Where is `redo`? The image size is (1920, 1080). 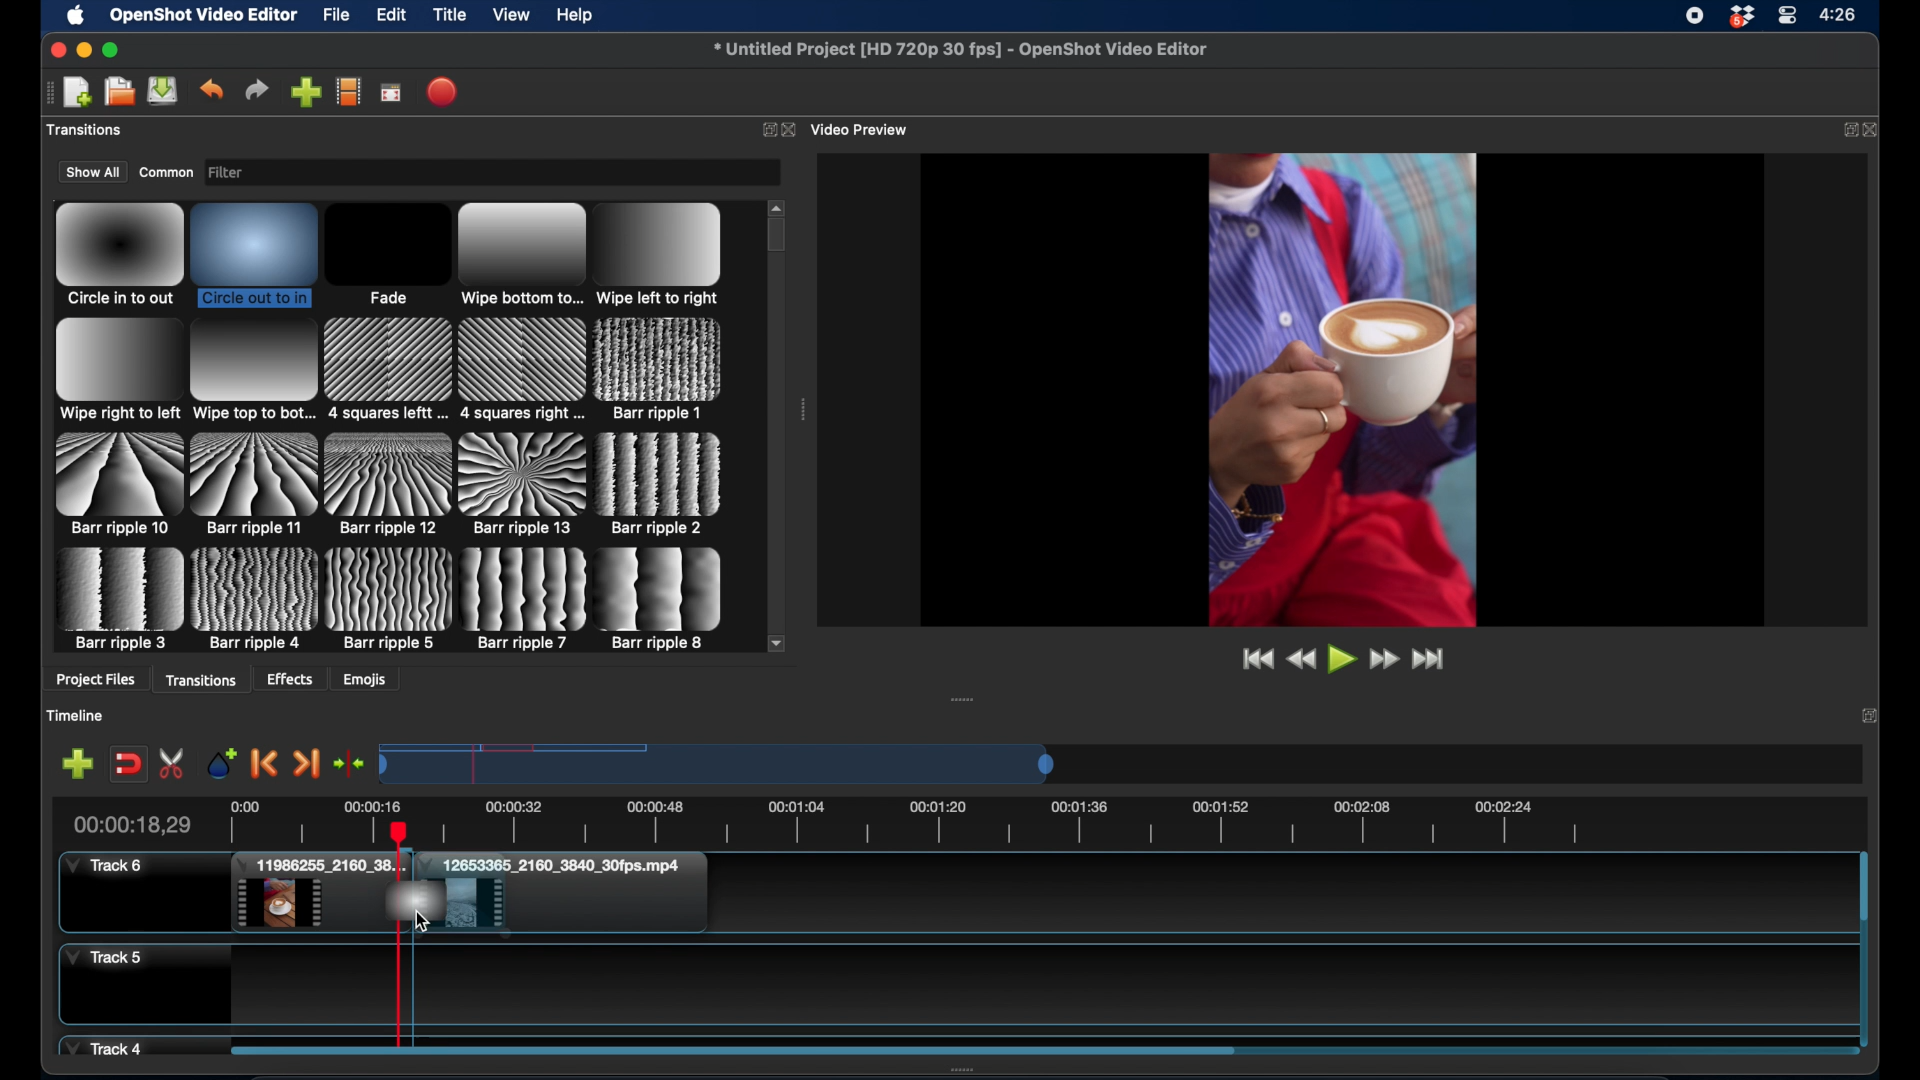
redo is located at coordinates (257, 90).